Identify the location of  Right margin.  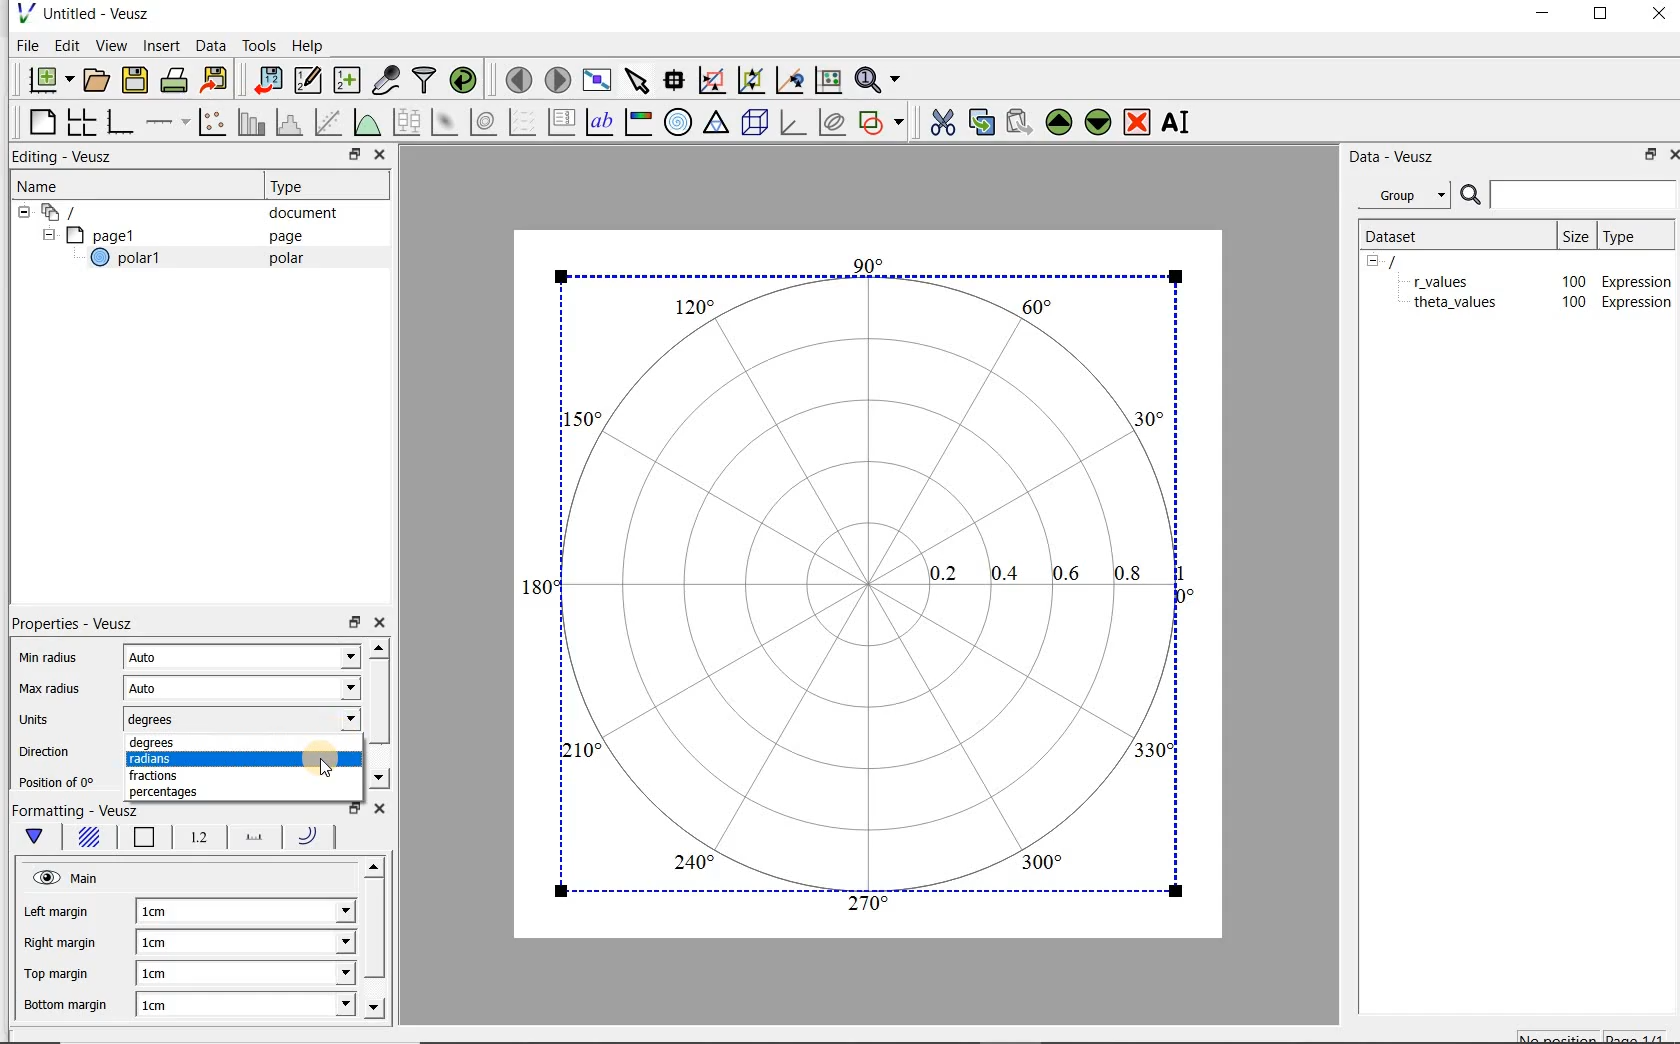
(62, 942).